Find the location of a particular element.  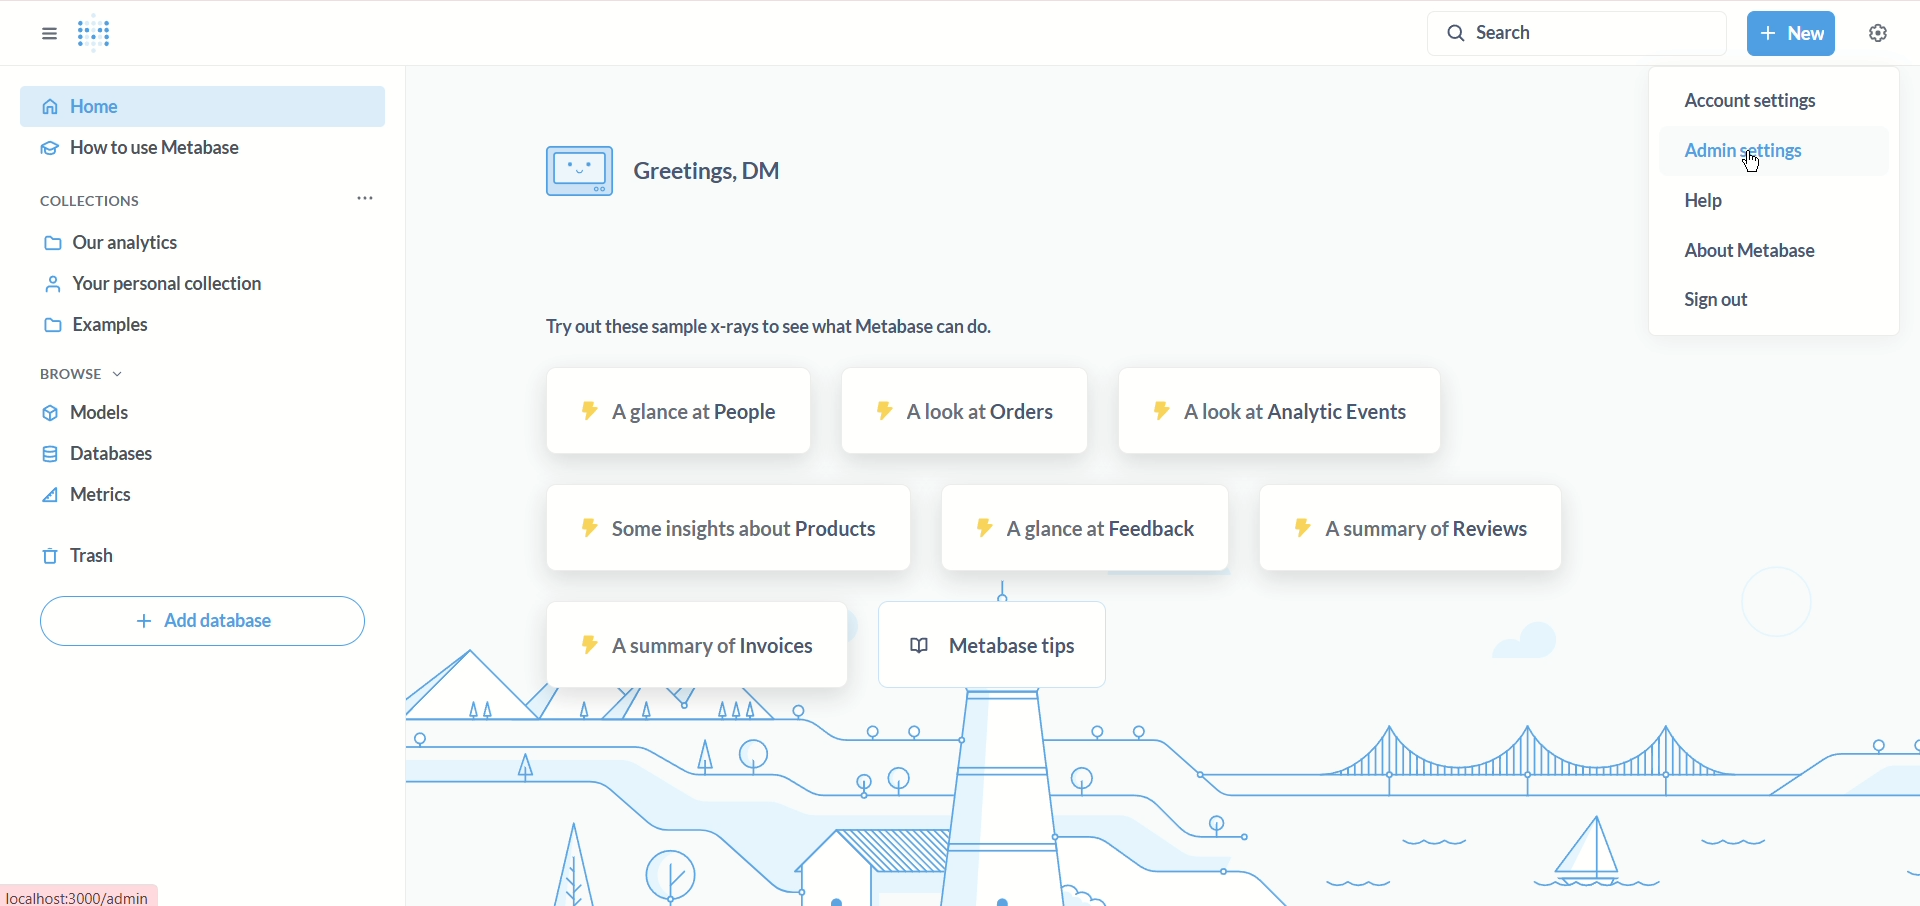

cursor is located at coordinates (1754, 163).